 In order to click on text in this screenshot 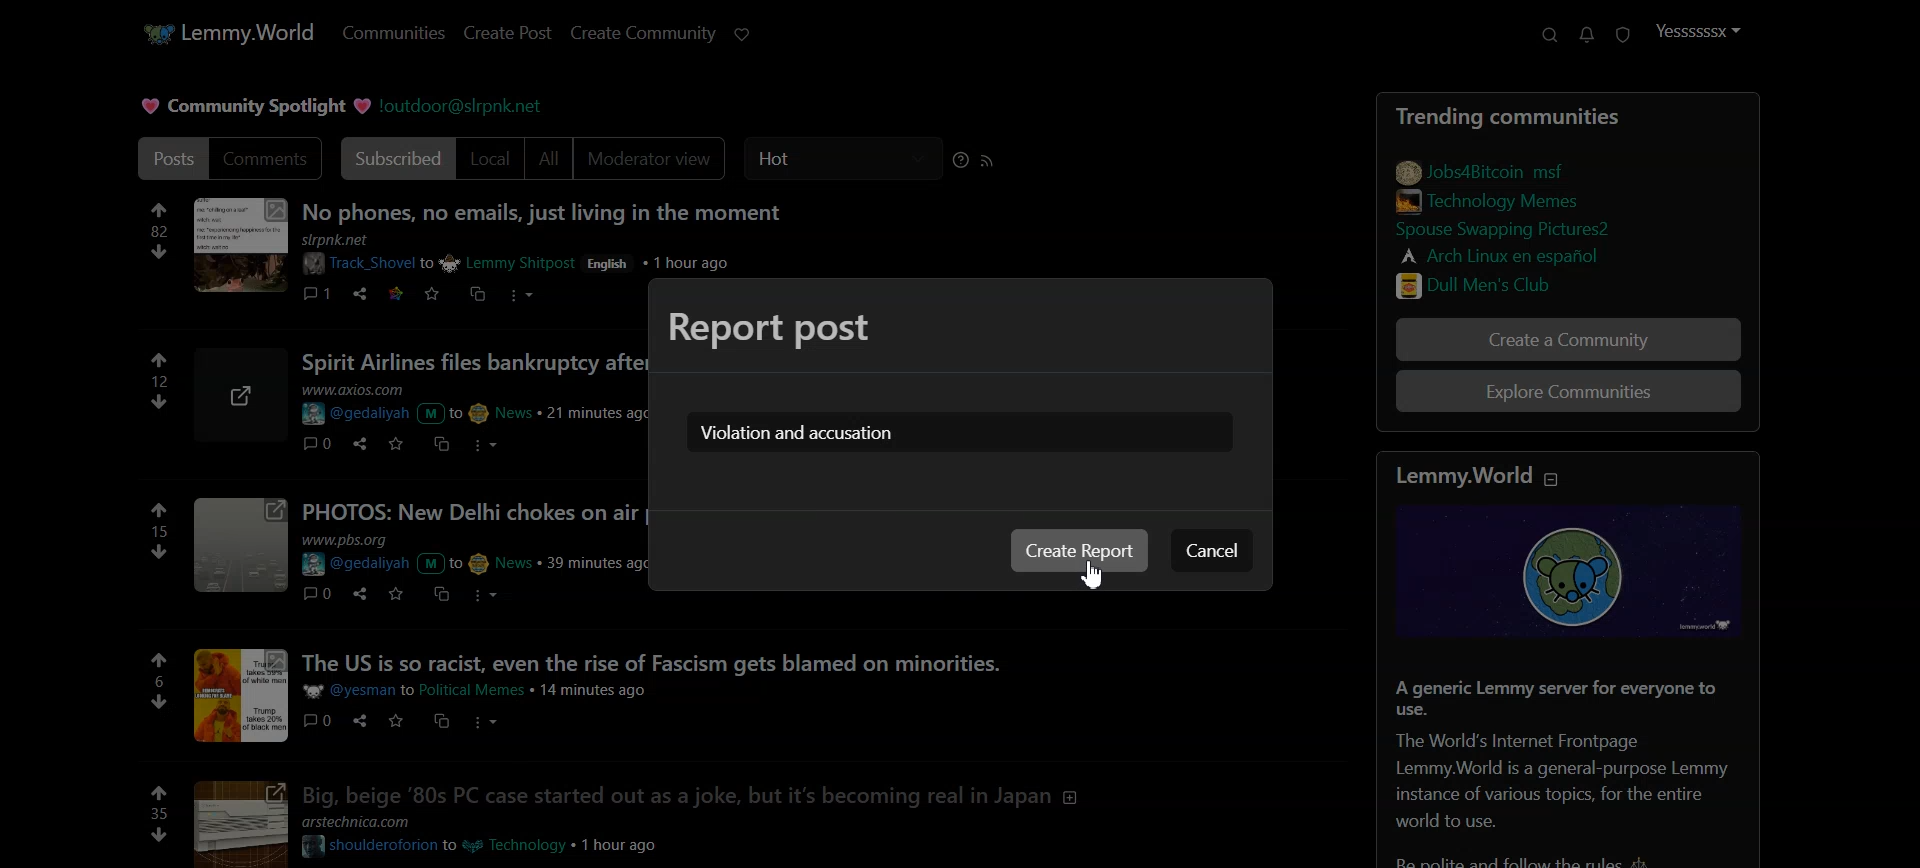, I will do `click(1475, 476)`.